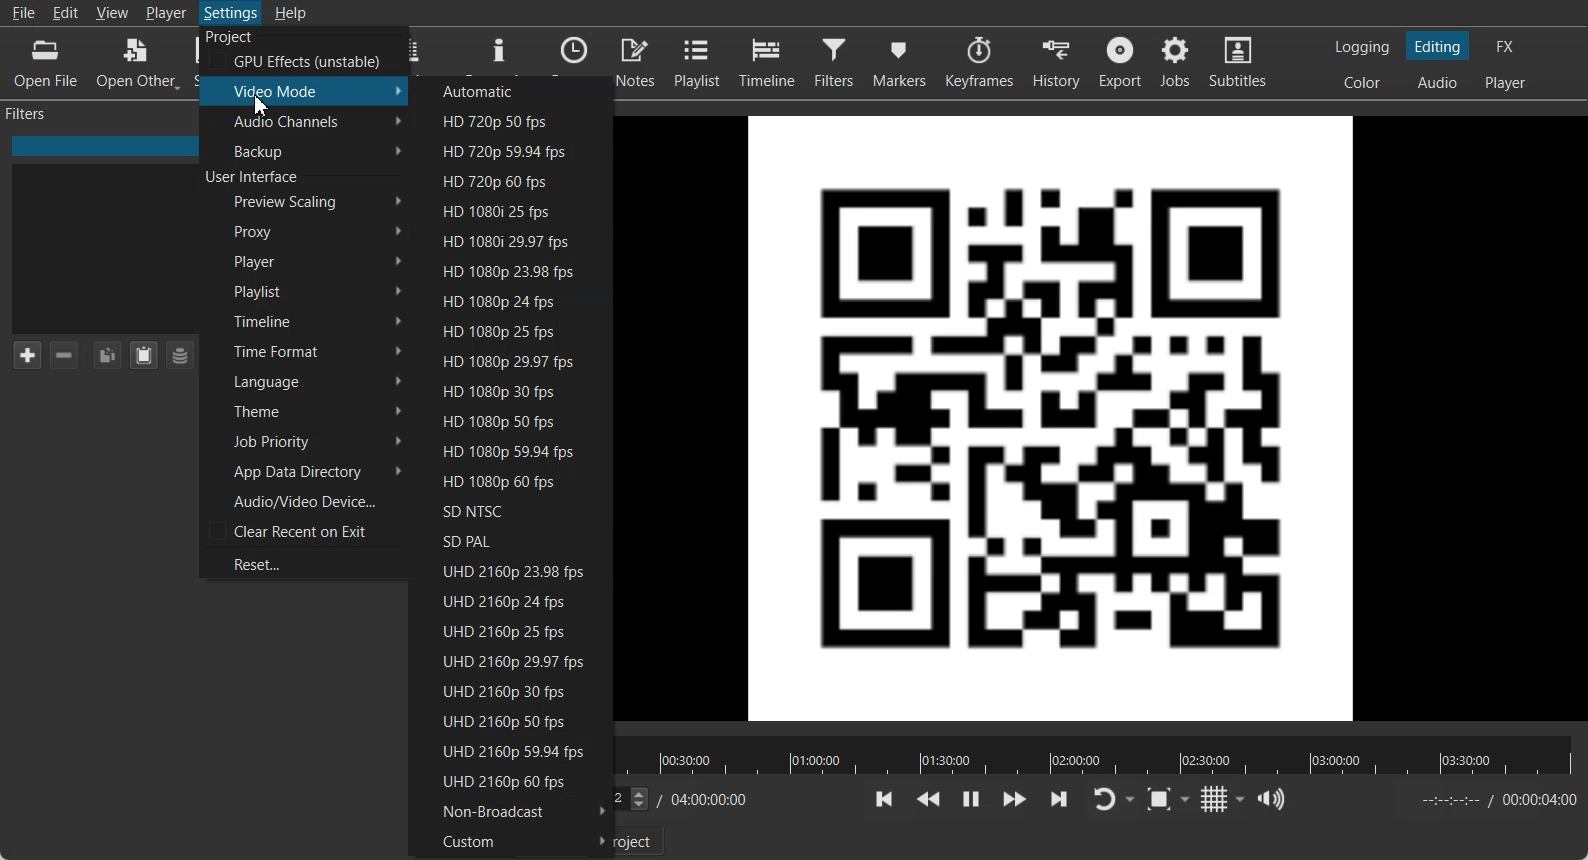  What do you see at coordinates (512, 89) in the screenshot?
I see `Automatics` at bounding box center [512, 89].